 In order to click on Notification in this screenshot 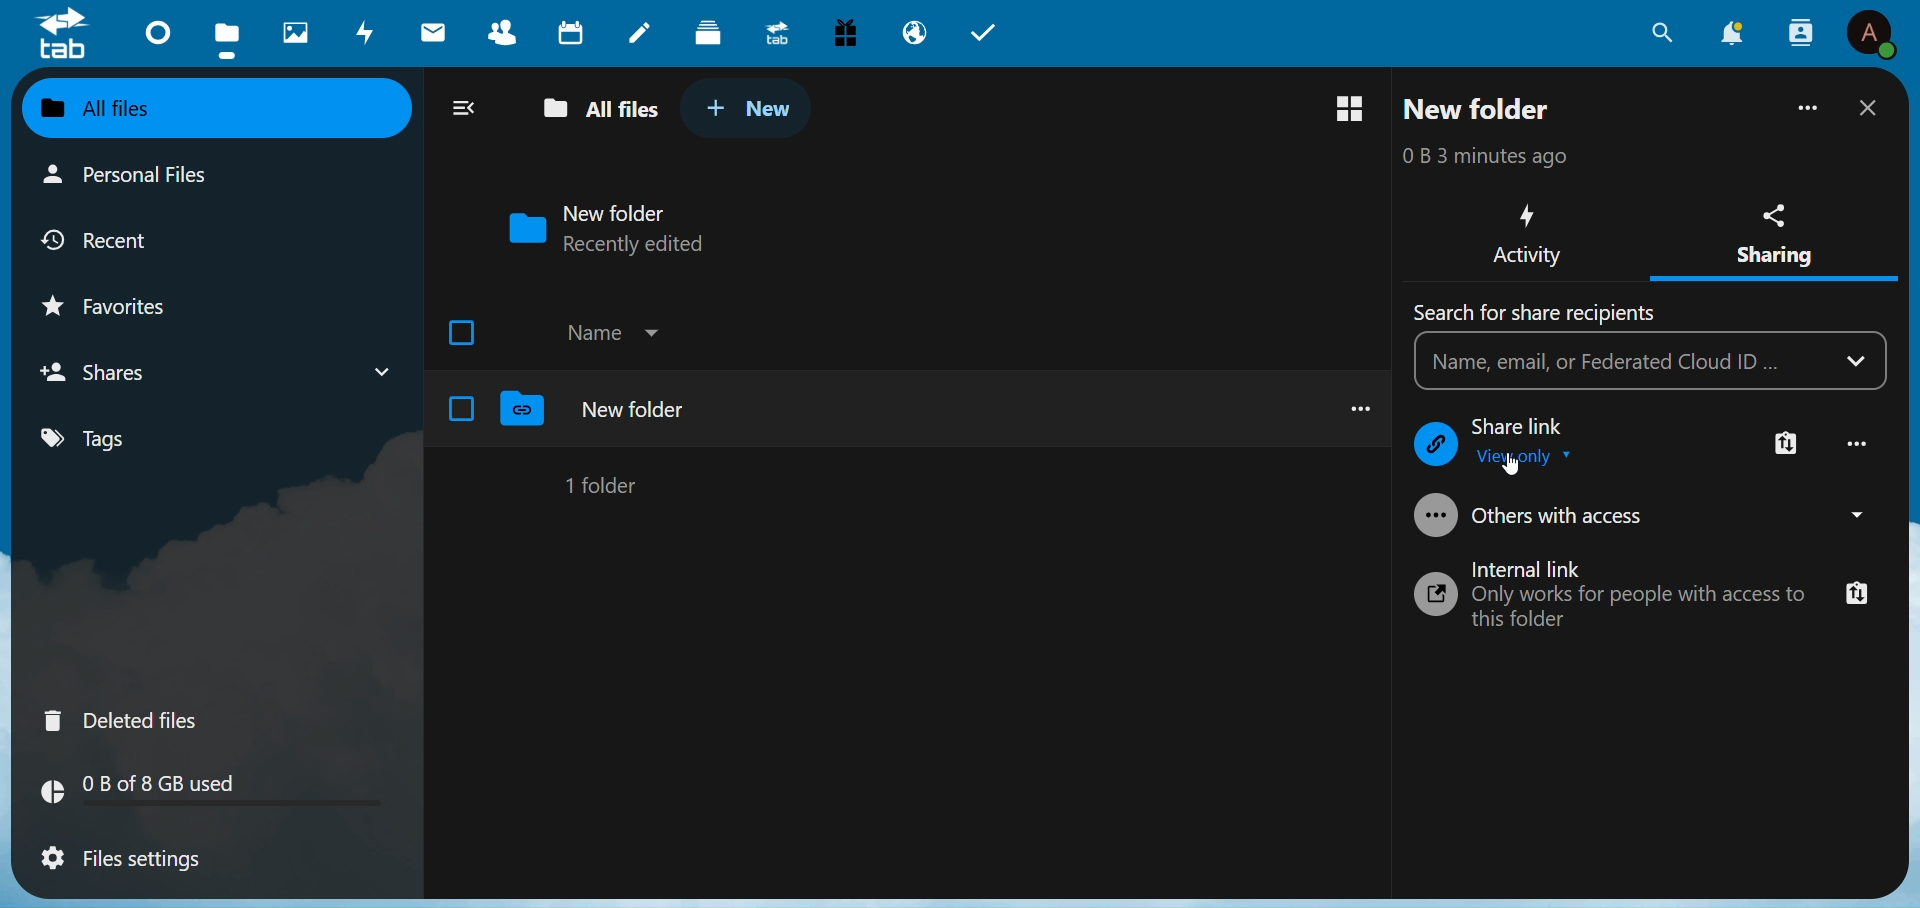, I will do `click(1733, 33)`.